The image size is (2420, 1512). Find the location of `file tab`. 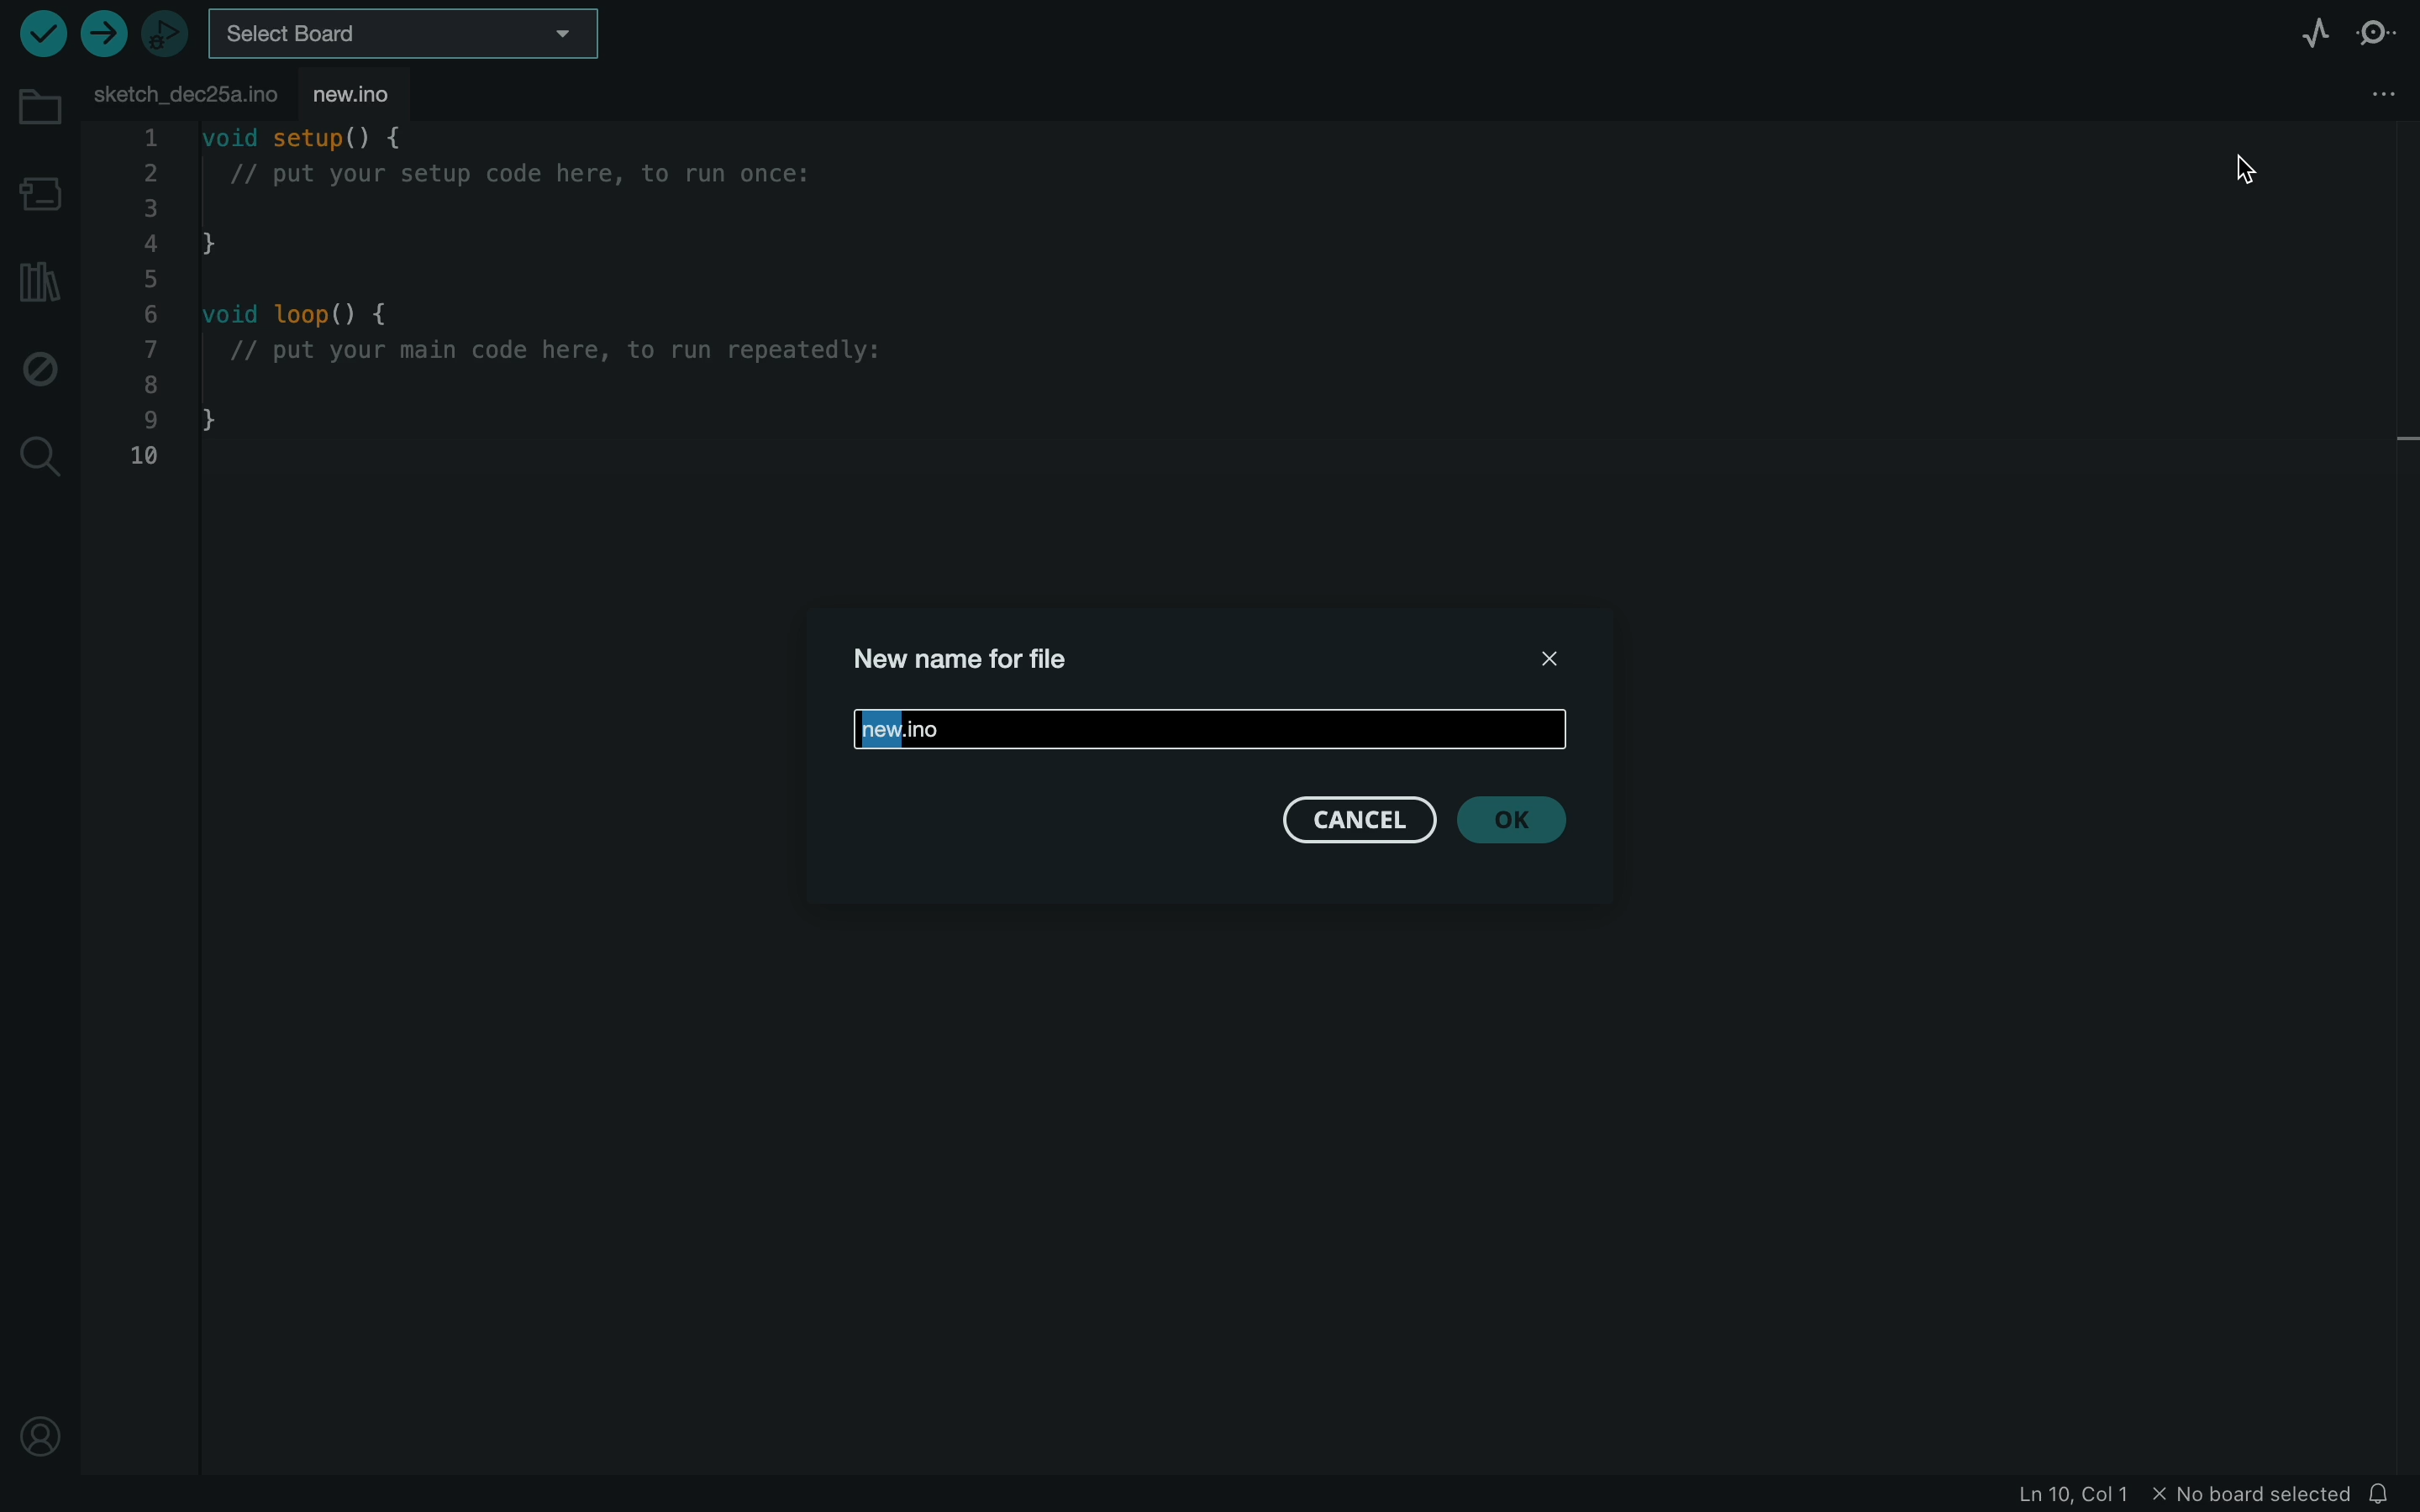

file tab is located at coordinates (185, 90).